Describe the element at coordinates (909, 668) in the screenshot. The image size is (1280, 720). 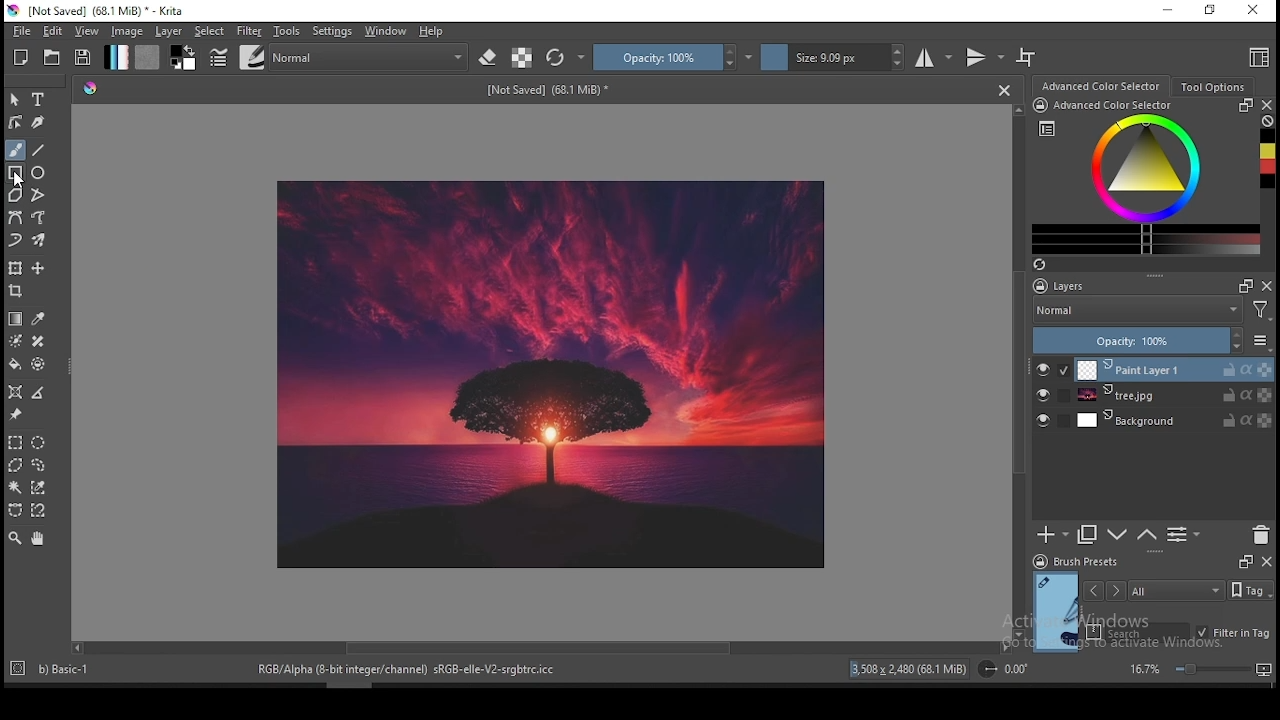
I see `13,508 x 2,480 (68.1 MiB)` at that location.